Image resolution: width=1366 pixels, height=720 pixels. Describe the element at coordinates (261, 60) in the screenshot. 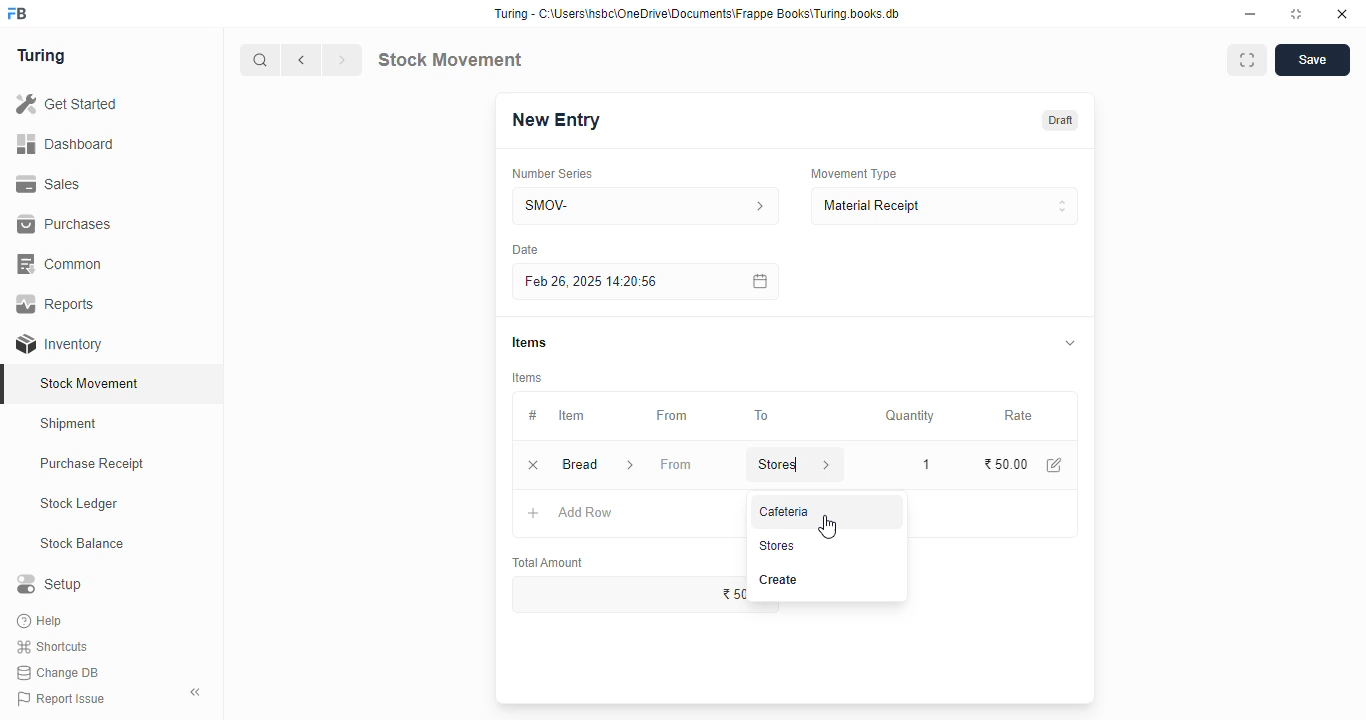

I see `search` at that location.